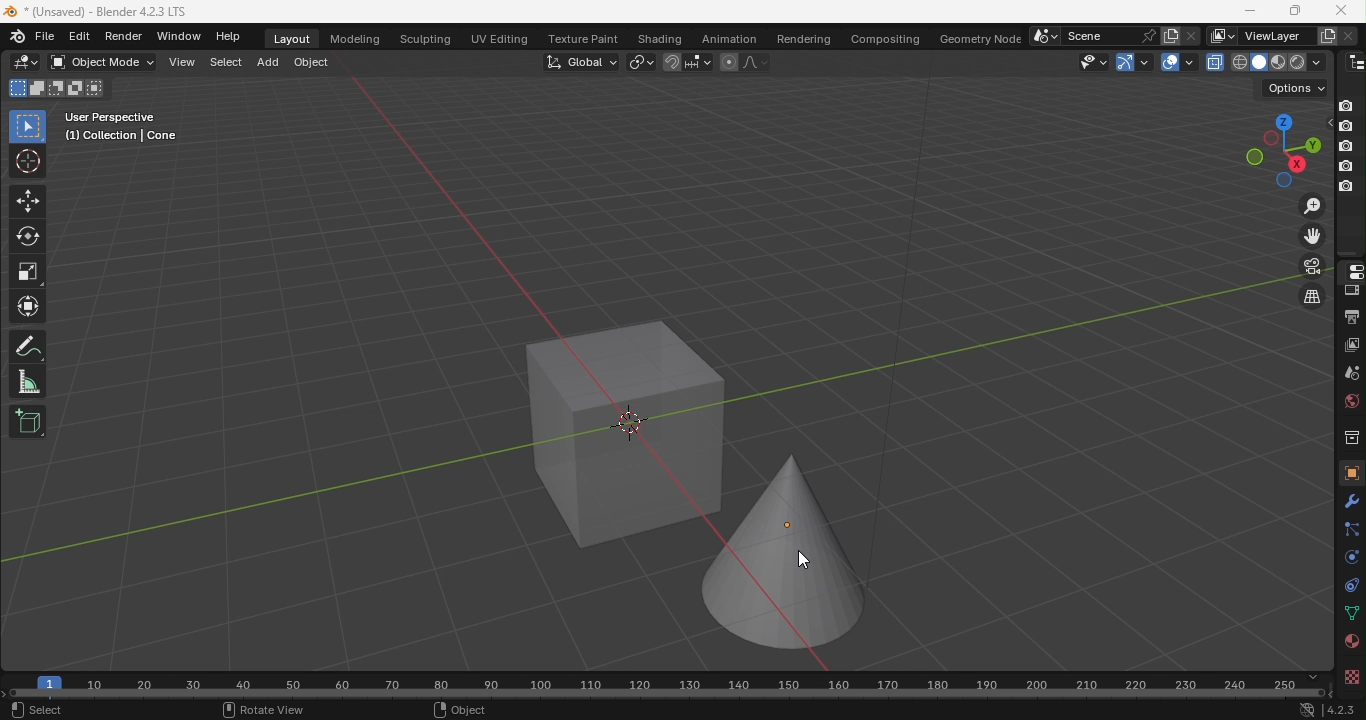  Describe the element at coordinates (268, 65) in the screenshot. I see `Add` at that location.